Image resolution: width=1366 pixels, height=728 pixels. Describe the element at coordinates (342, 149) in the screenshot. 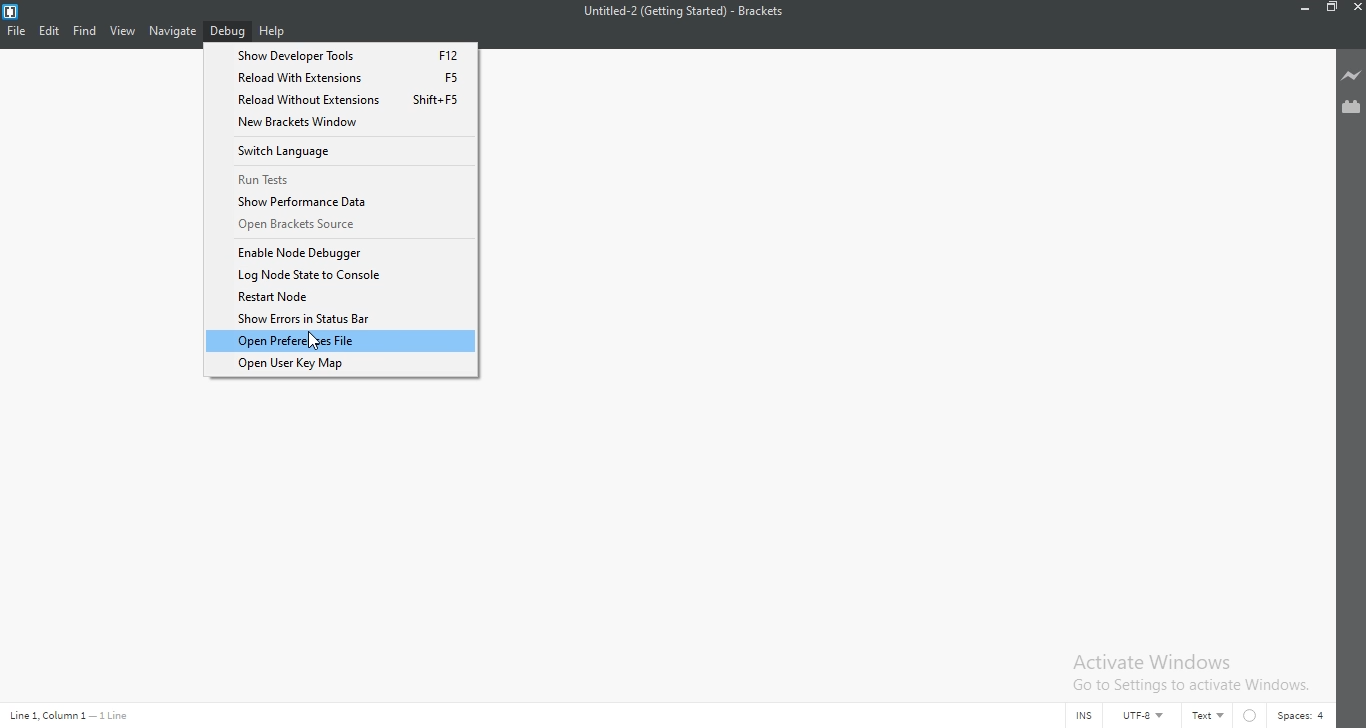

I see `Switch Language` at that location.